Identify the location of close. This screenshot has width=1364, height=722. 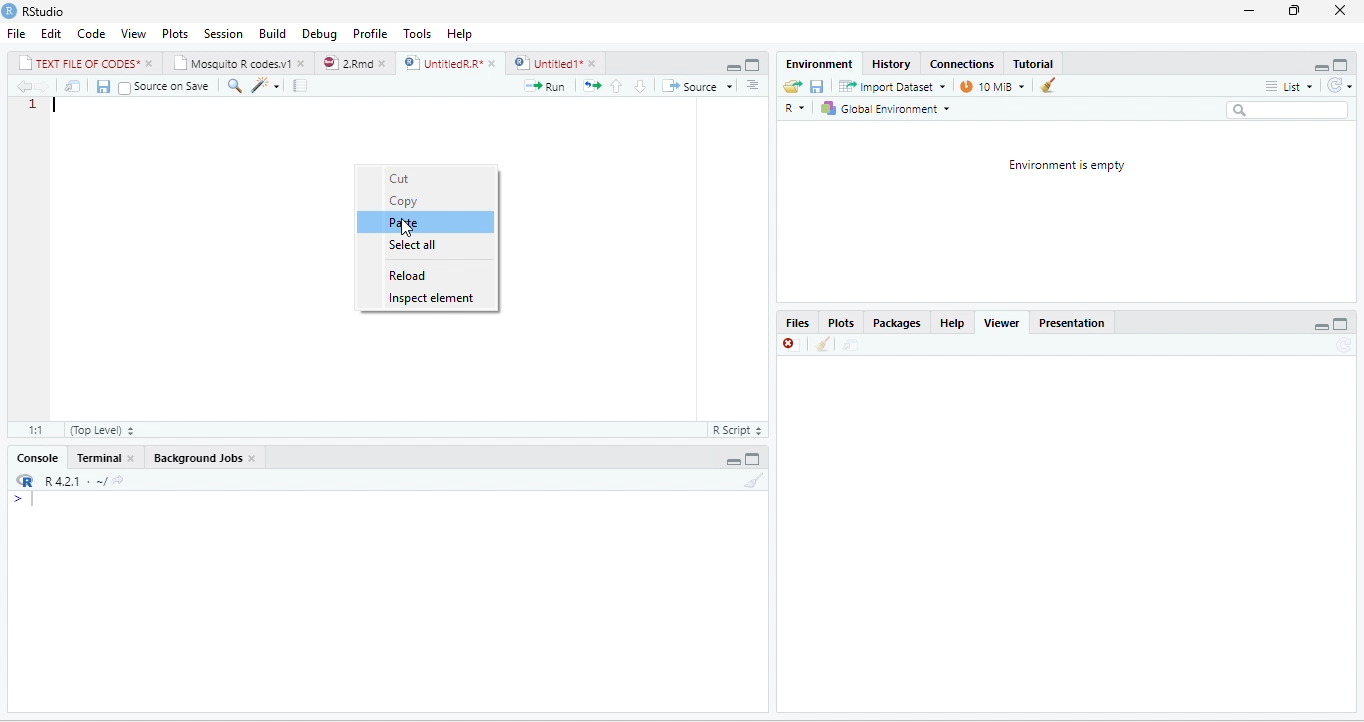
(150, 62).